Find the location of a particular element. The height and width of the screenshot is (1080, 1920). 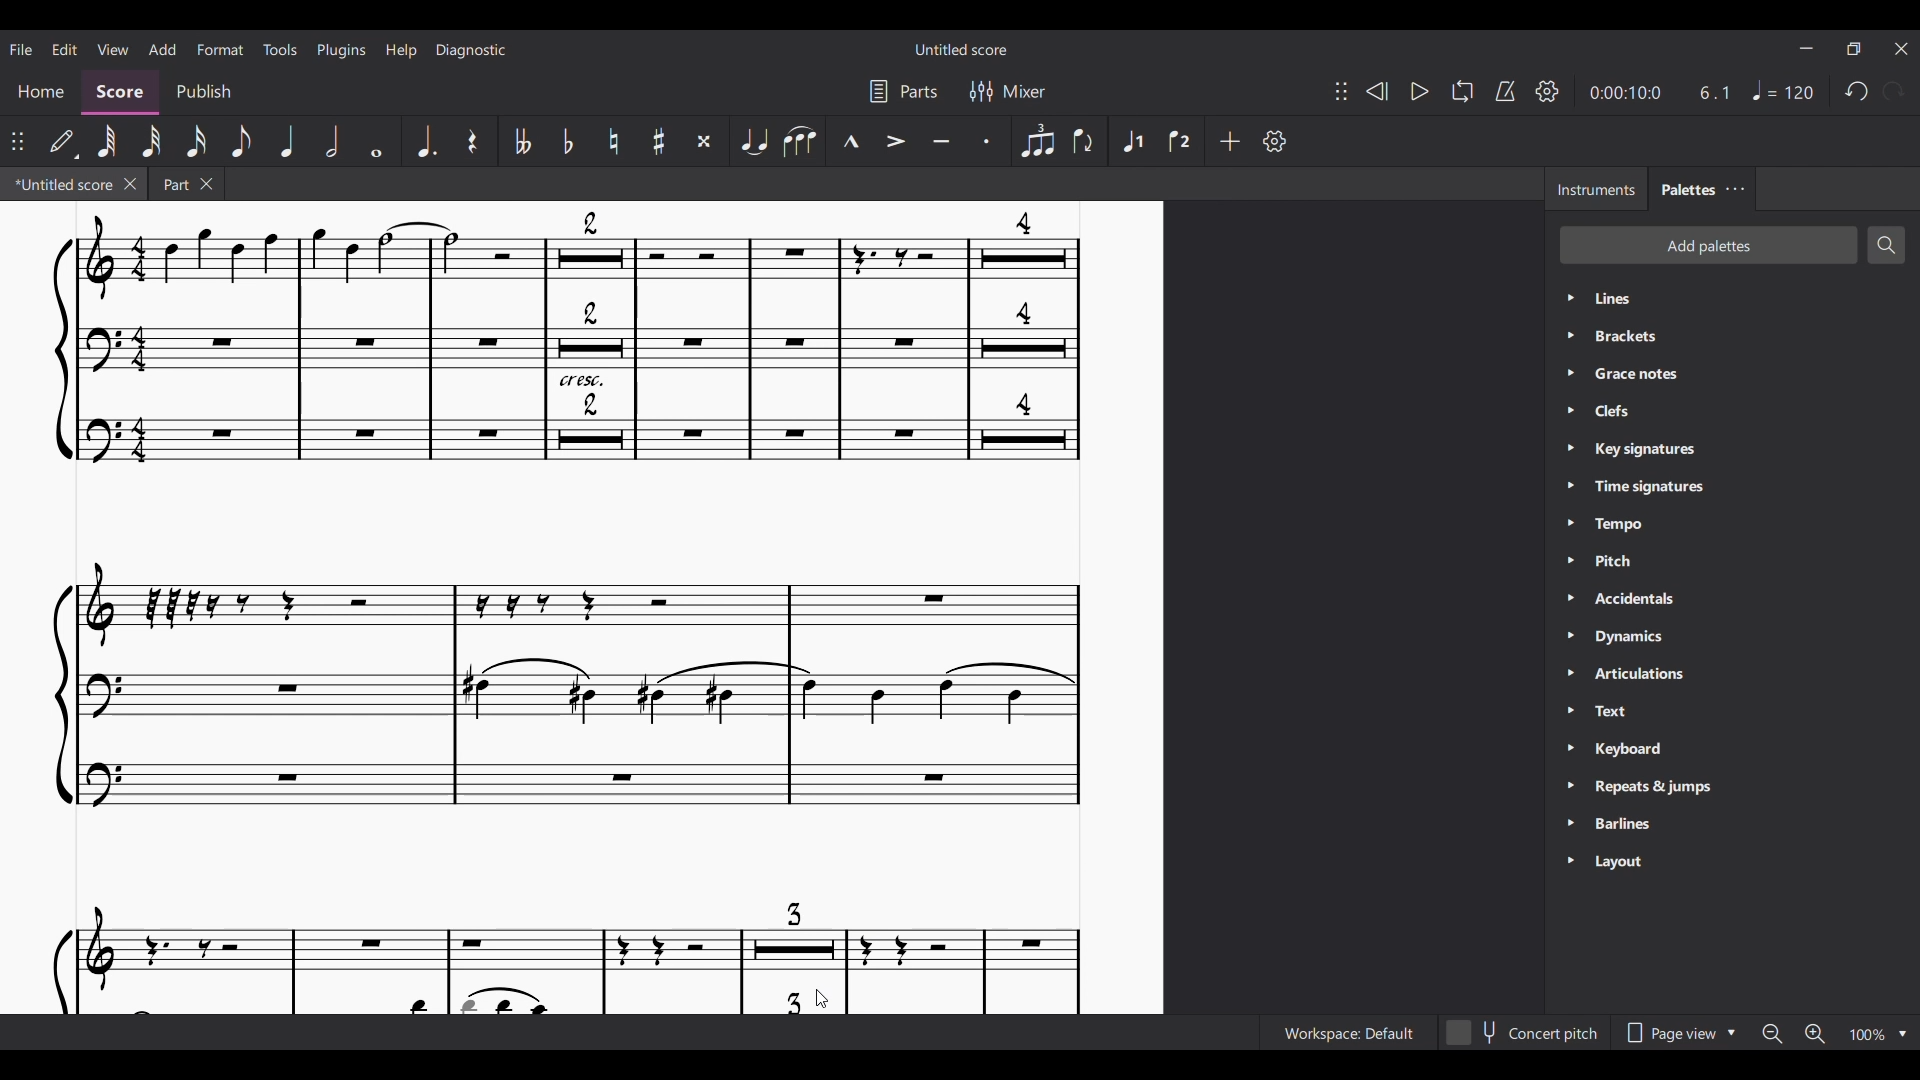

Add is located at coordinates (1230, 142).